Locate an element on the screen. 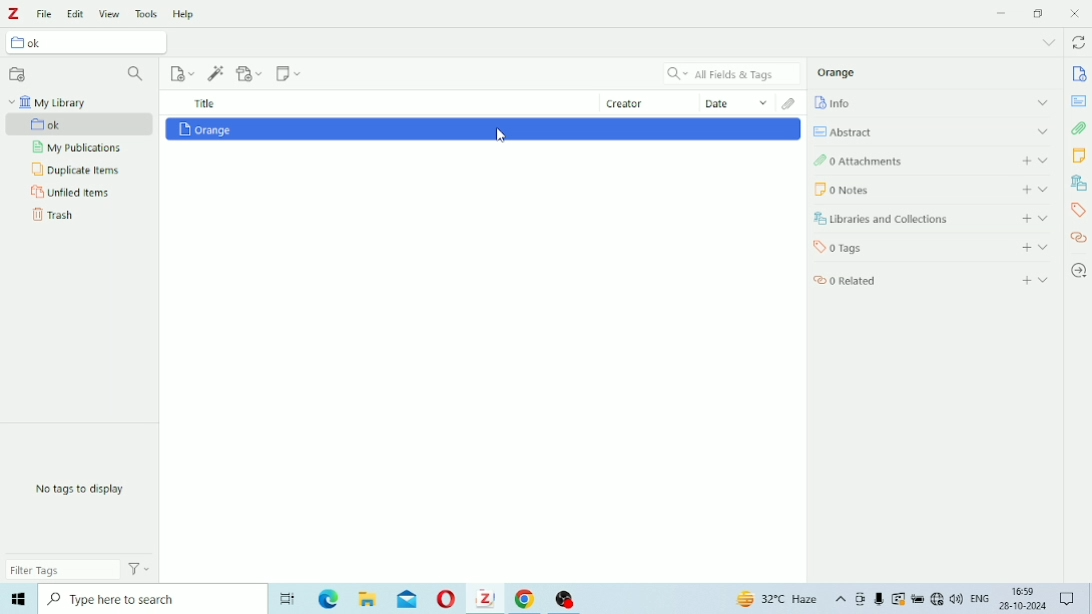 The height and width of the screenshot is (614, 1092). File Explorer is located at coordinates (369, 599).